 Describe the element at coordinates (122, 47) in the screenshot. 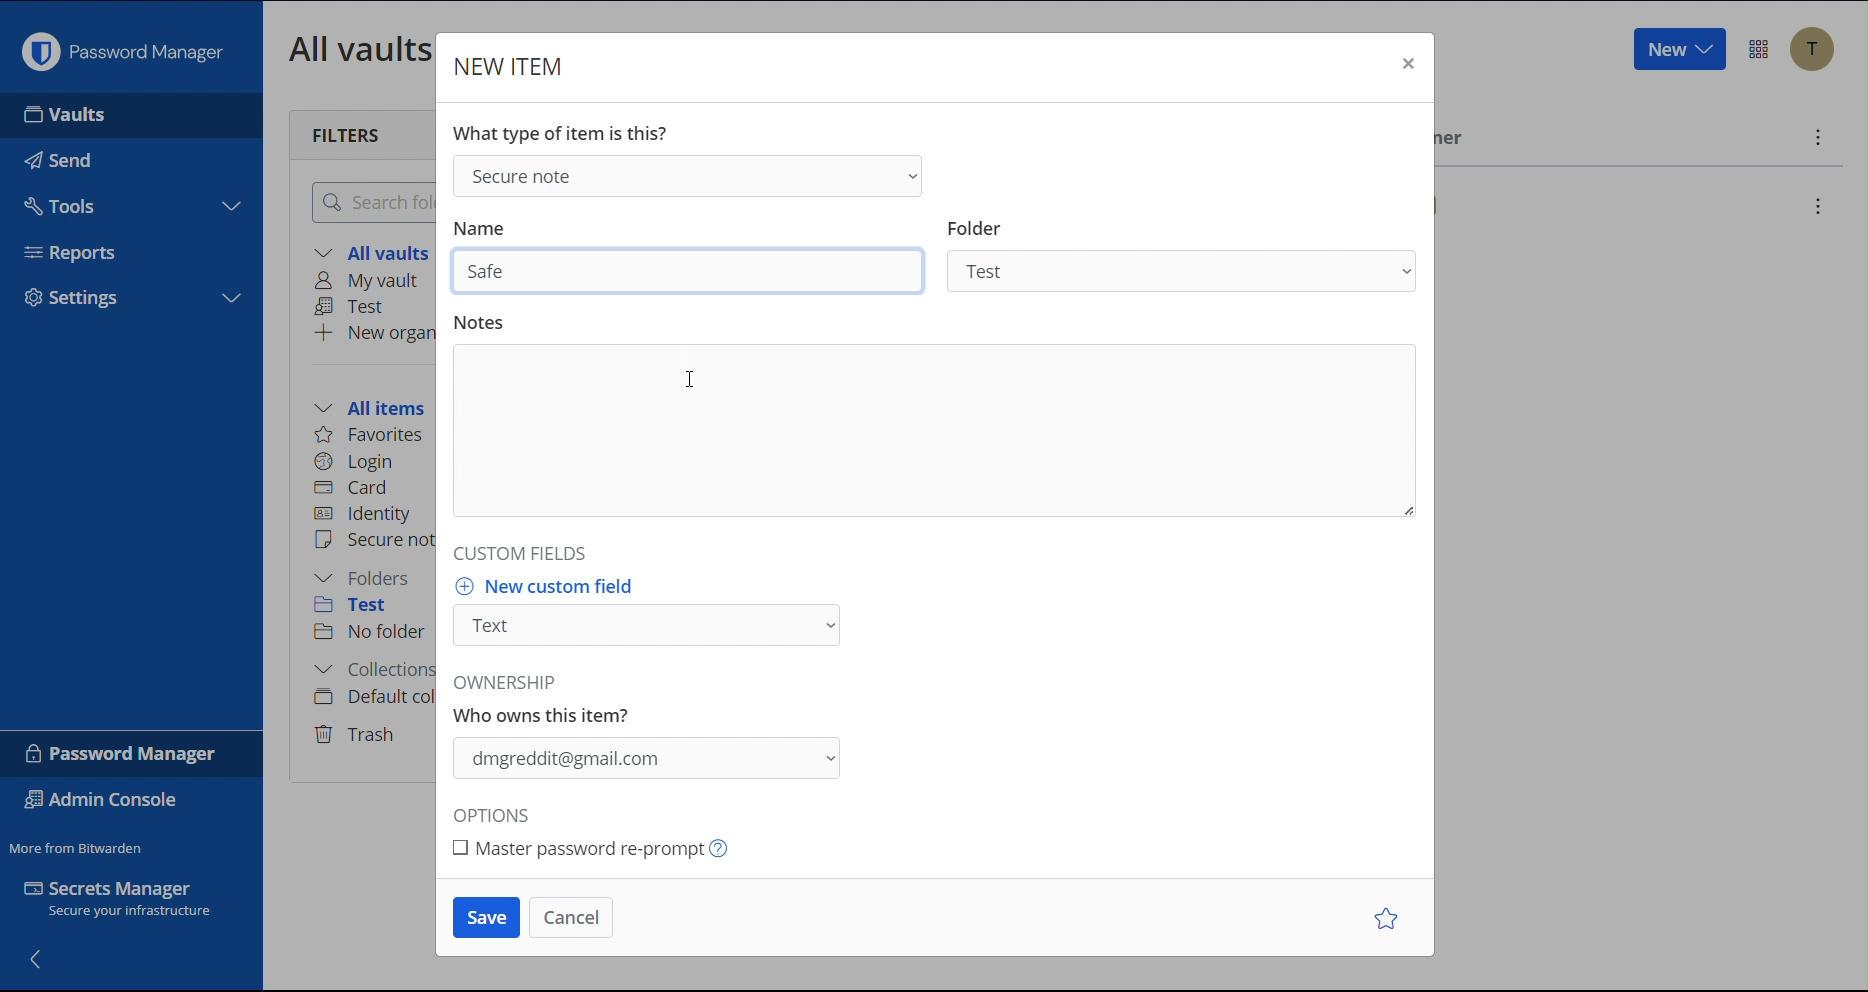

I see `Password Manager` at that location.